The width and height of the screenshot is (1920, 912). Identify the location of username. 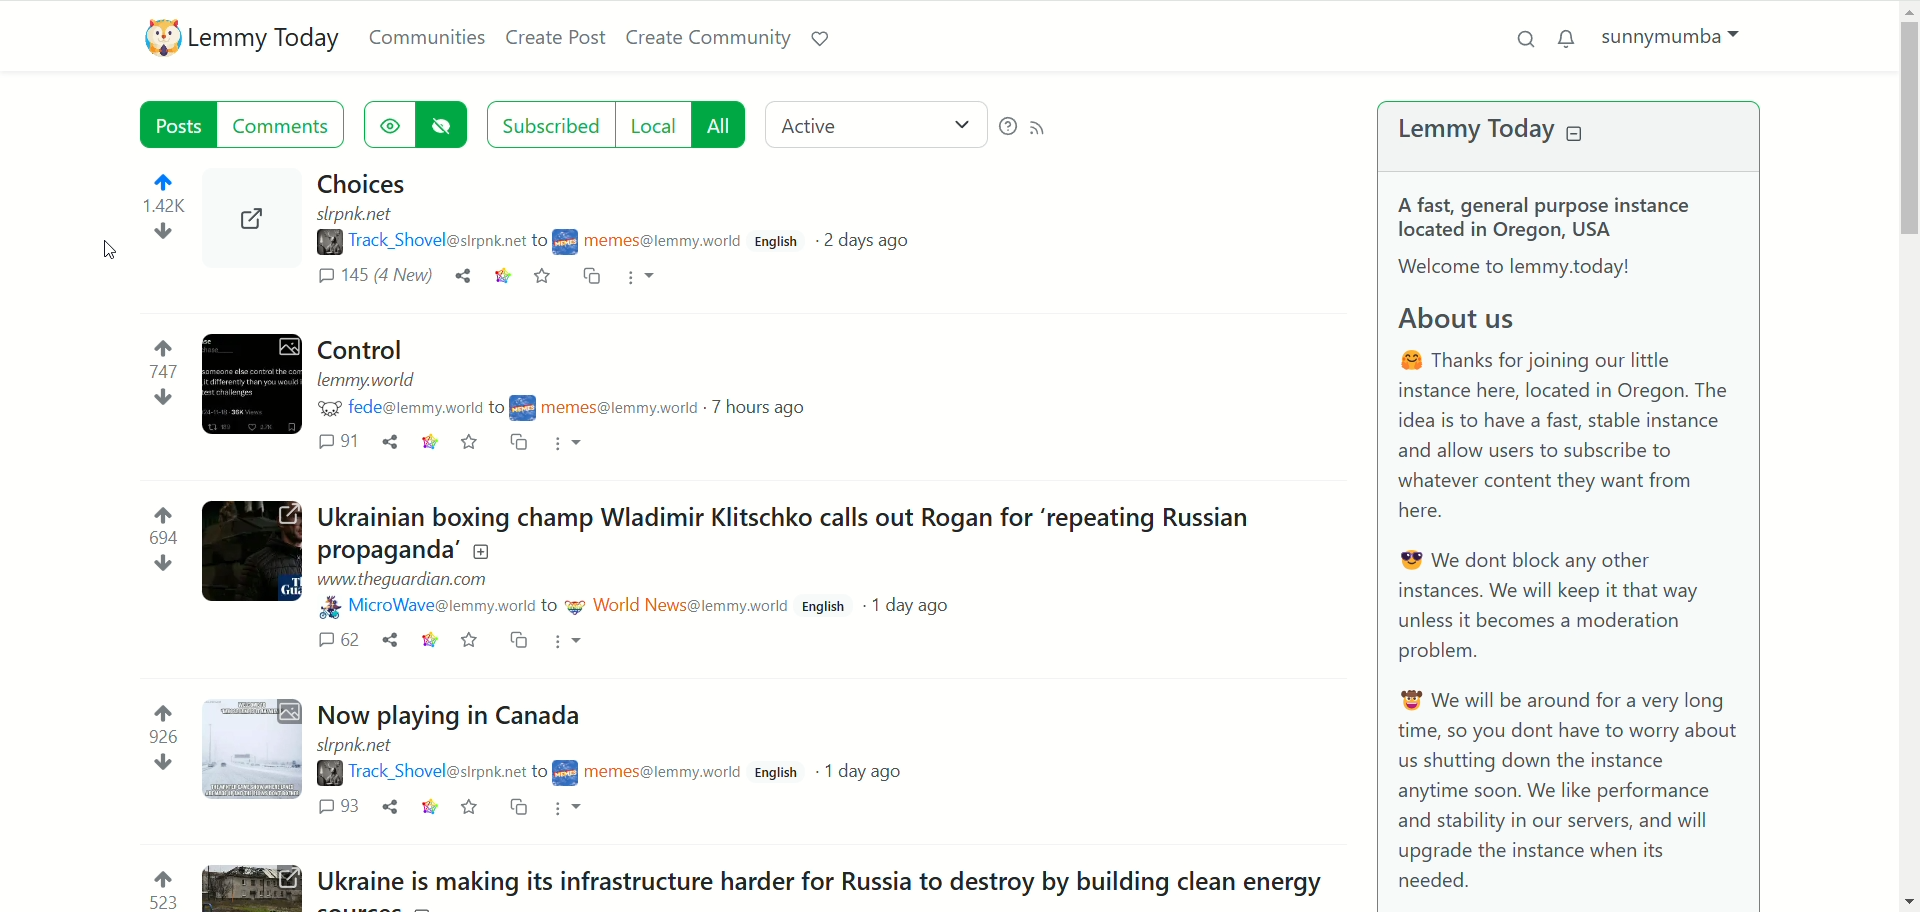
(662, 776).